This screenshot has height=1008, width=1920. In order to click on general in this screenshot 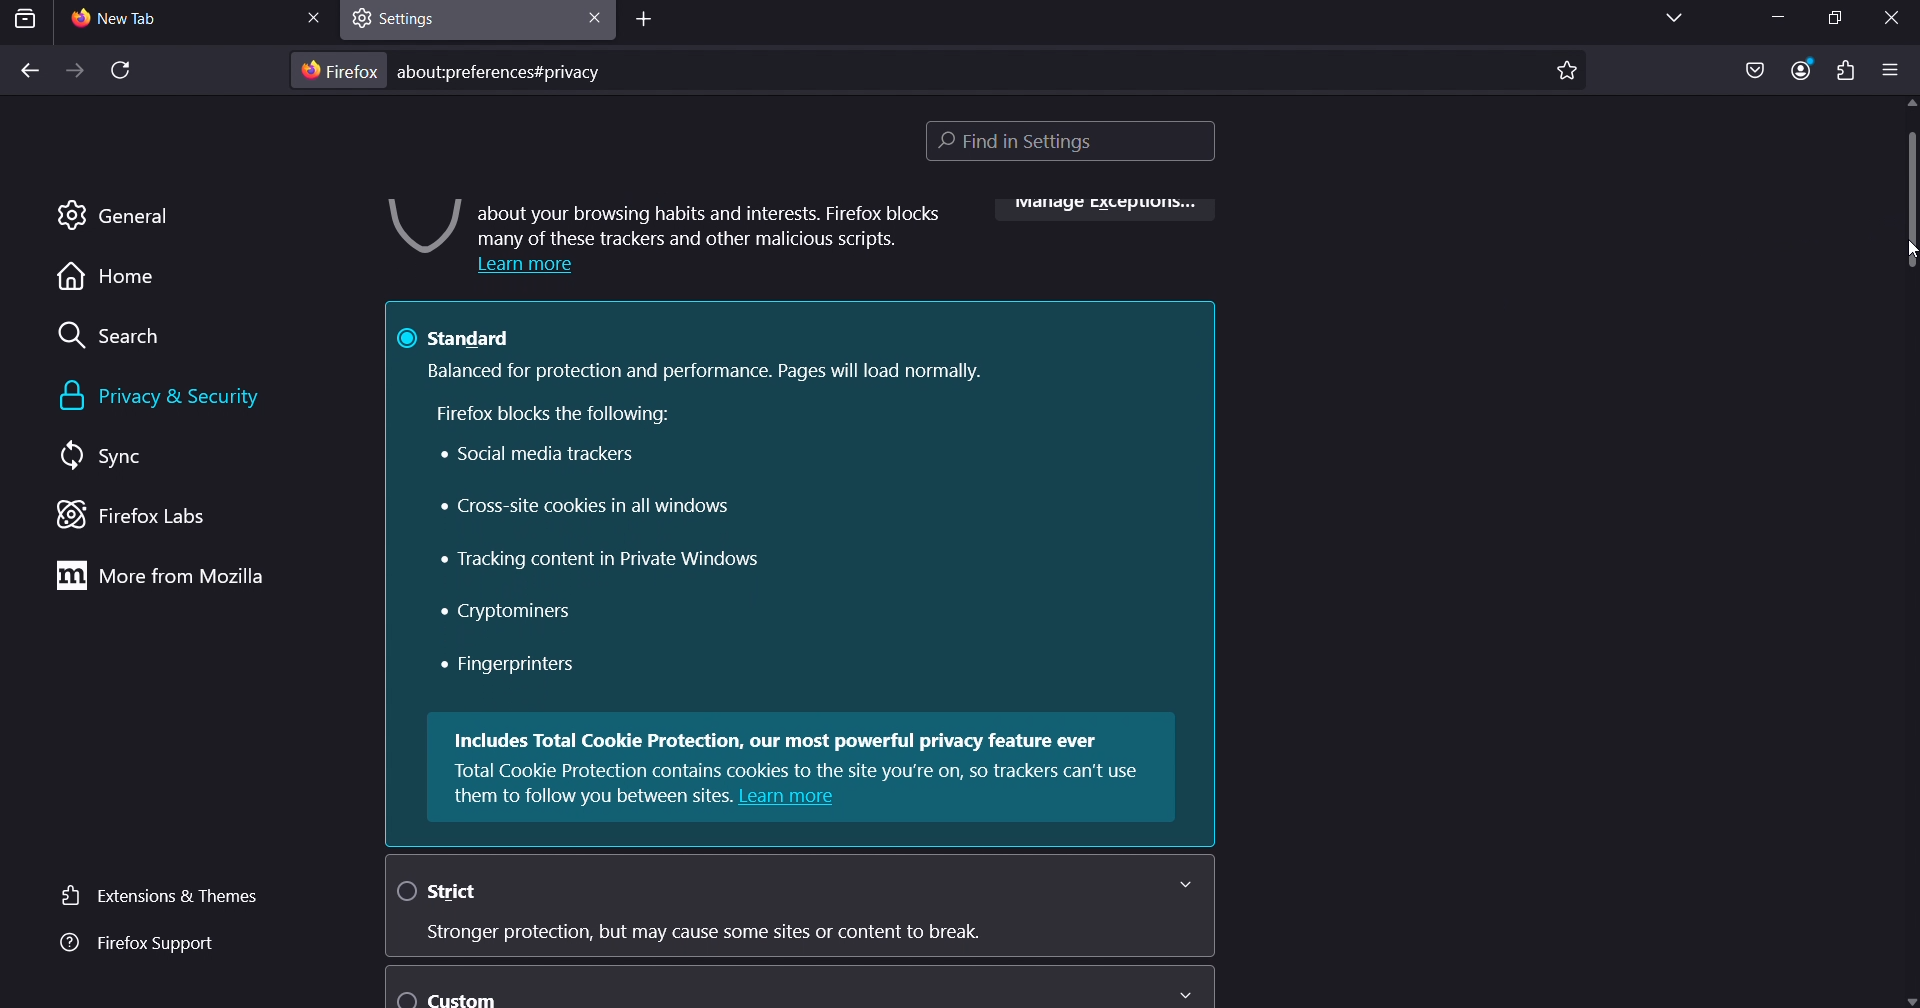, I will do `click(113, 213)`.